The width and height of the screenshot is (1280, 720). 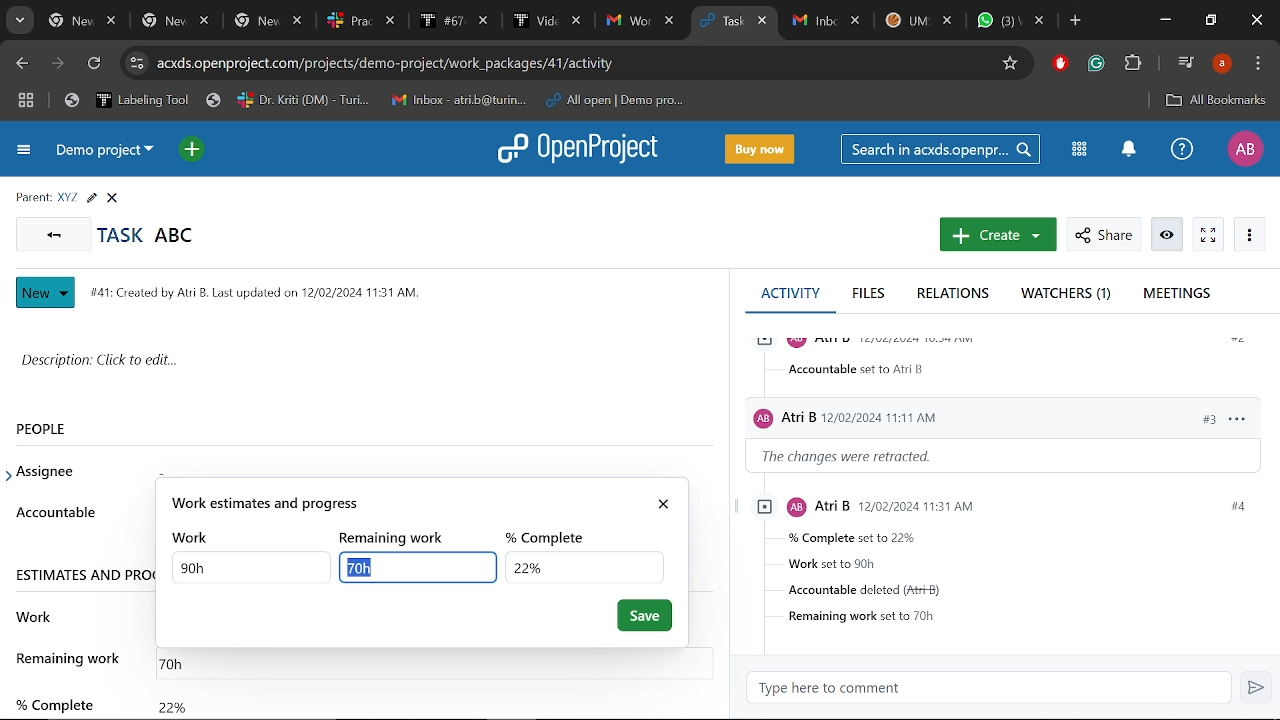 What do you see at coordinates (583, 566) in the screenshot?
I see `COmpleted work` at bounding box center [583, 566].